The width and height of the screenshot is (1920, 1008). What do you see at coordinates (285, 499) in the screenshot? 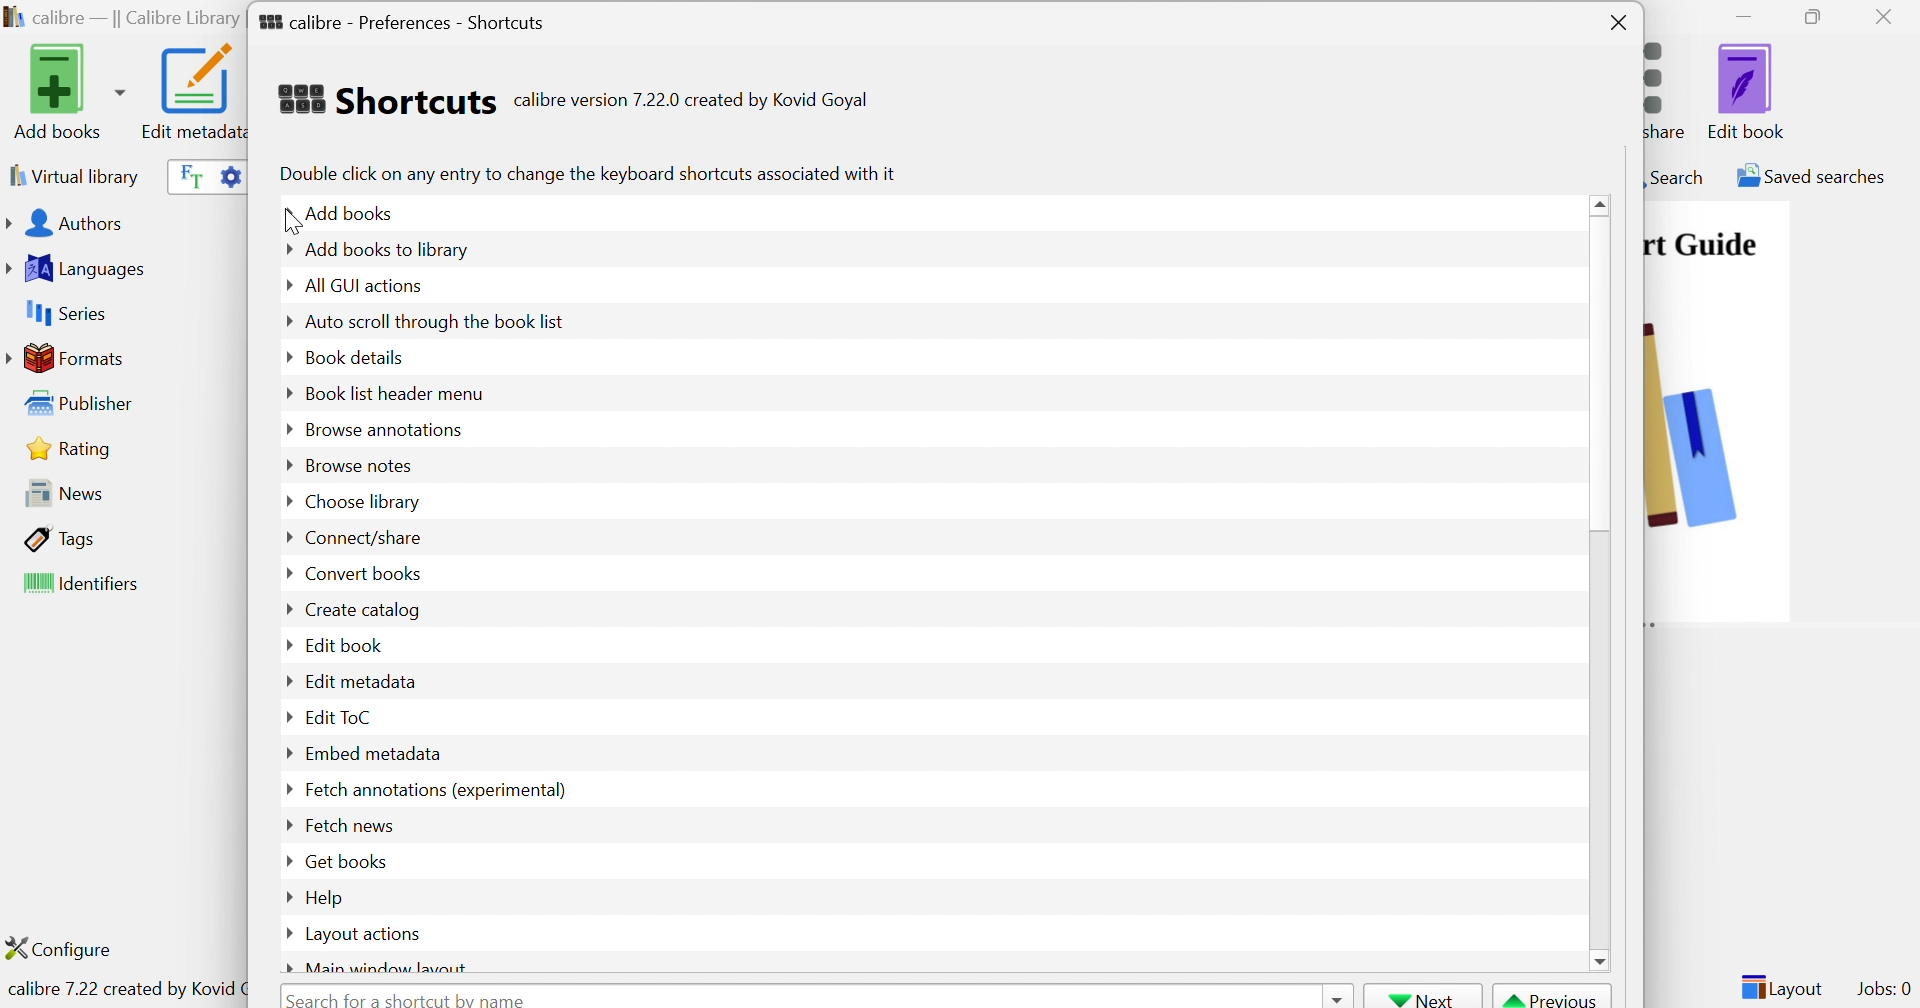
I see `Drop Down` at bounding box center [285, 499].